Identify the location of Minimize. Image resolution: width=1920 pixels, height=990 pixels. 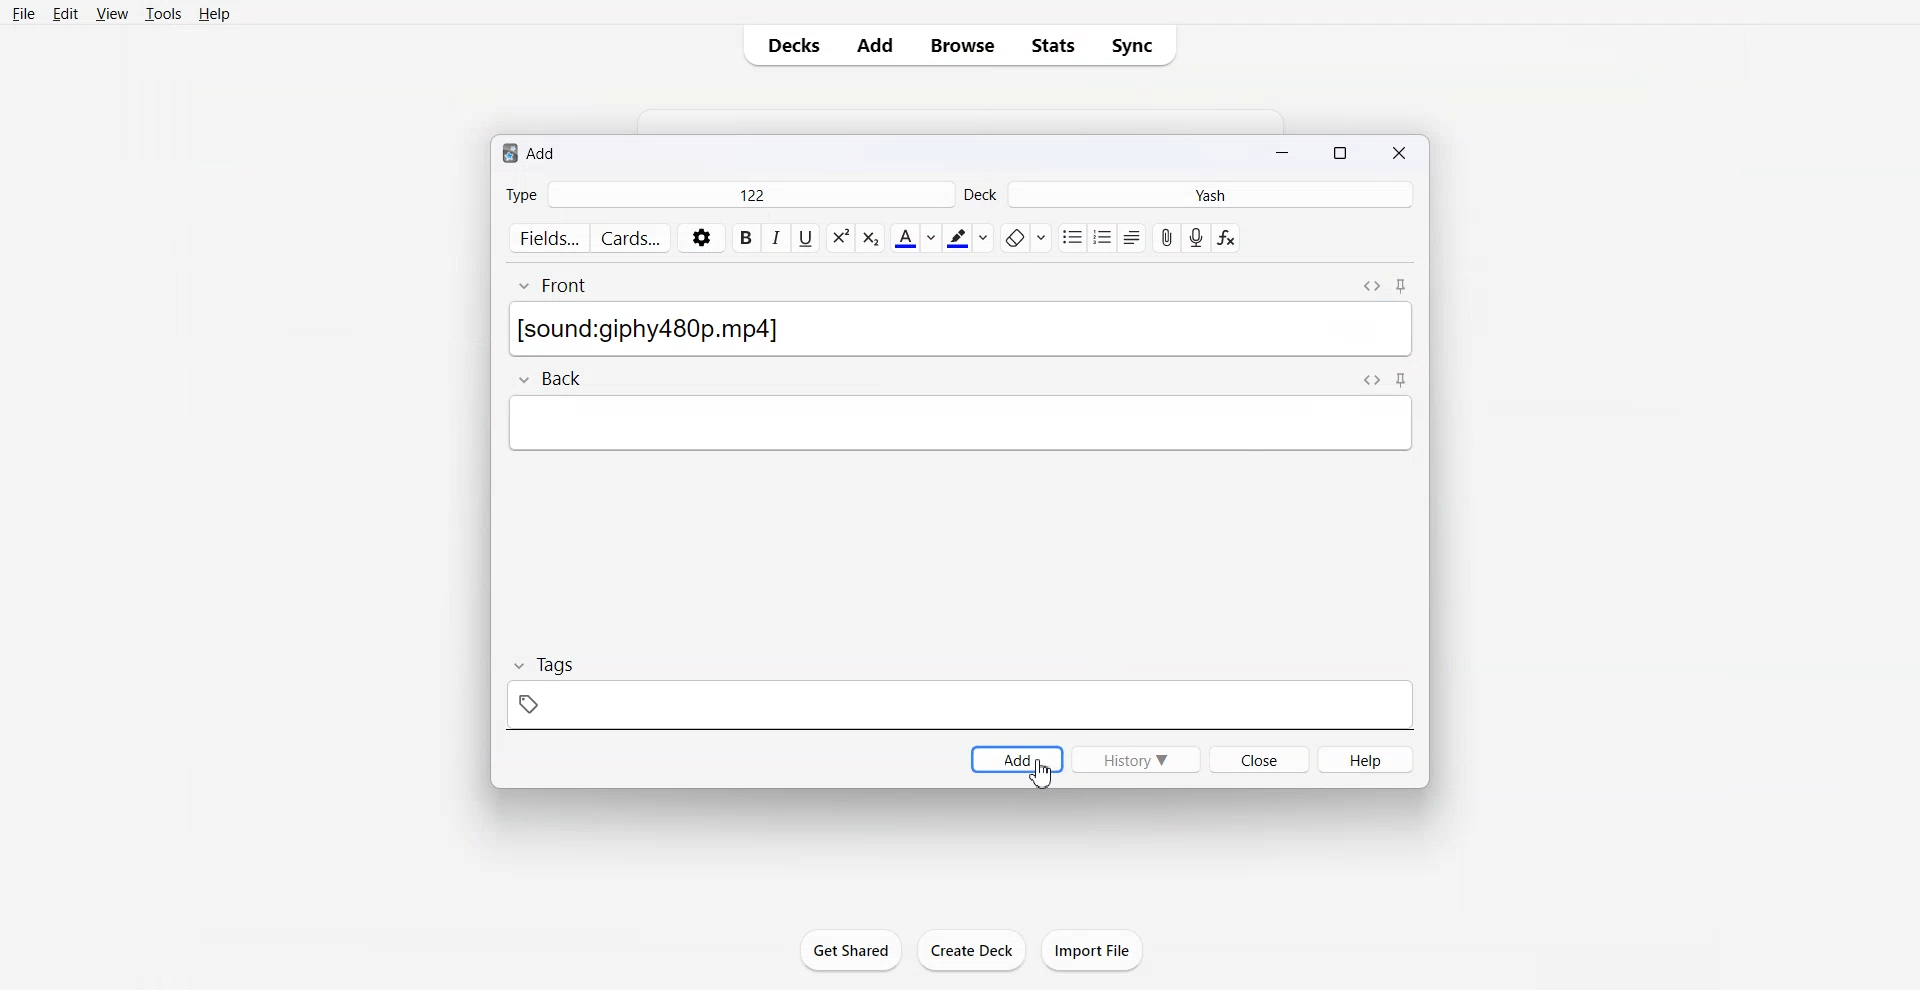
(1283, 152).